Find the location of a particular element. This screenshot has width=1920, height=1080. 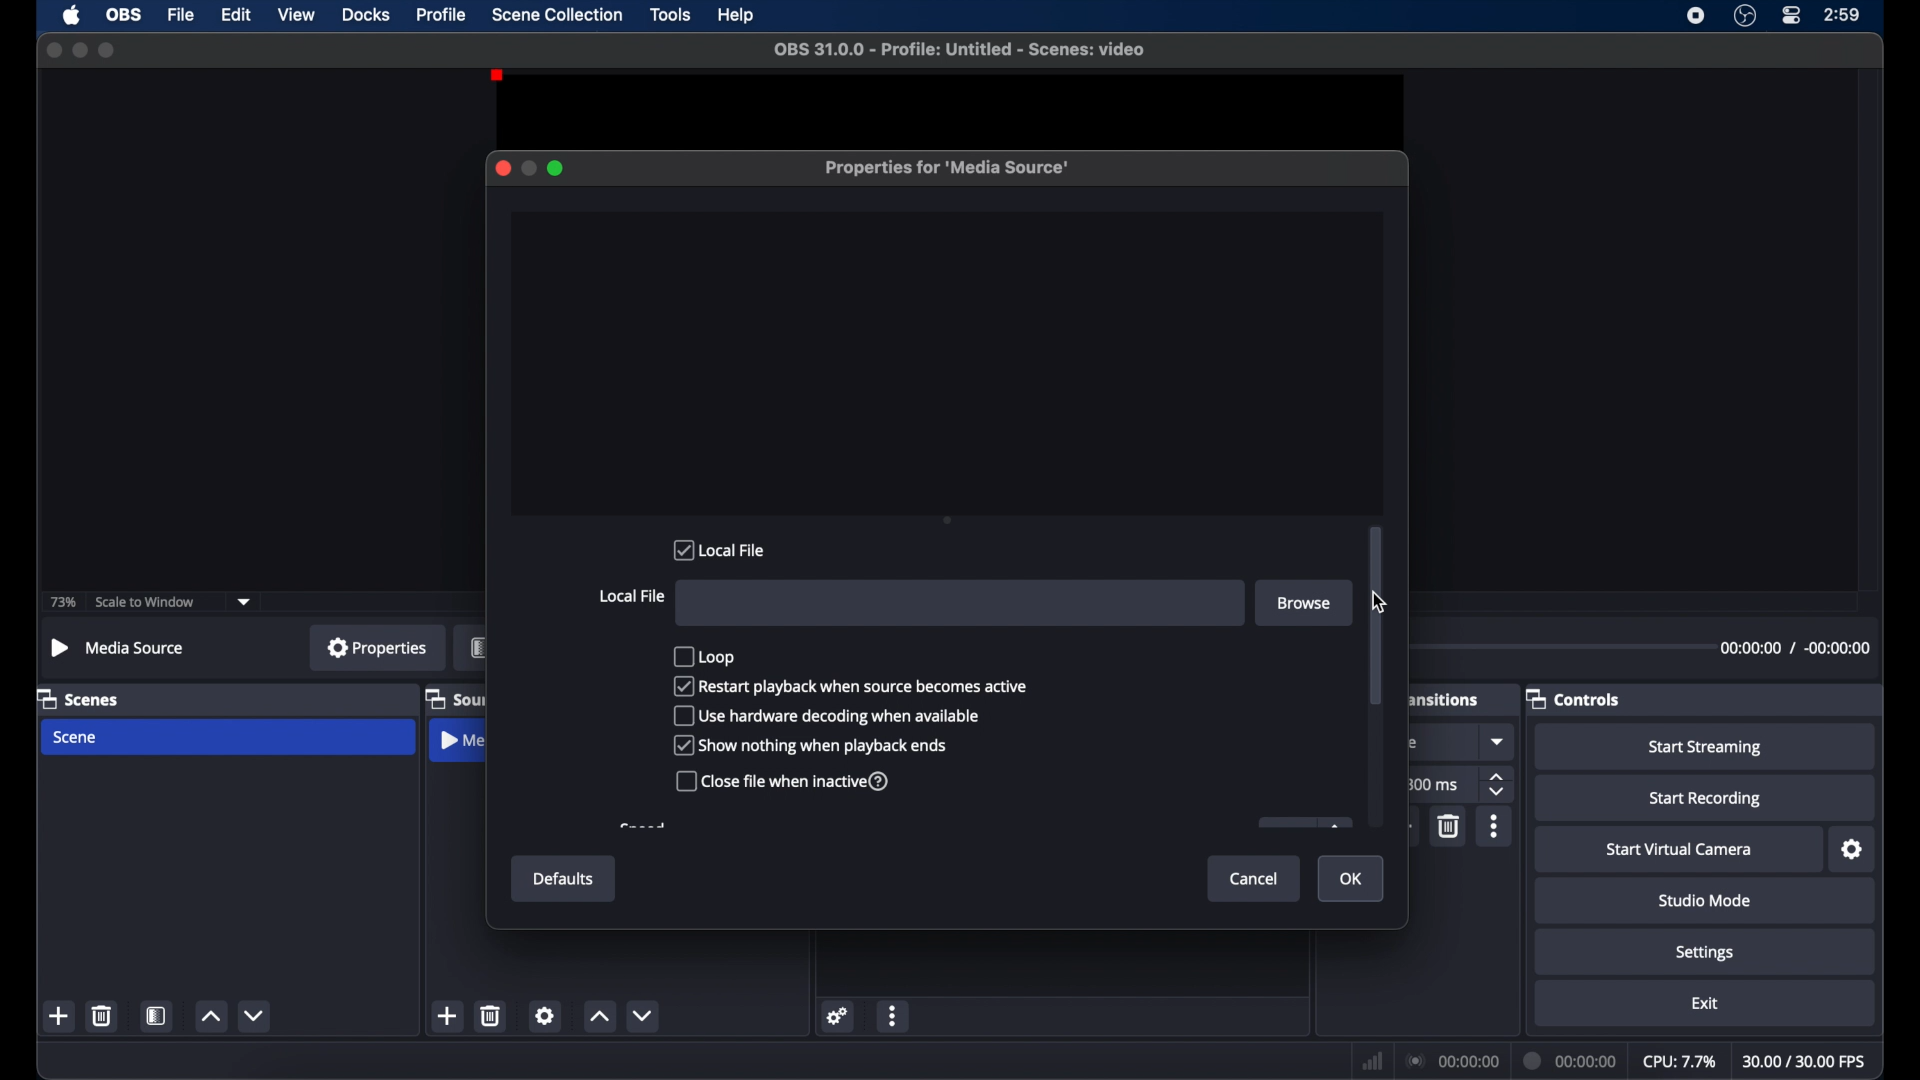

maximize is located at coordinates (107, 50).